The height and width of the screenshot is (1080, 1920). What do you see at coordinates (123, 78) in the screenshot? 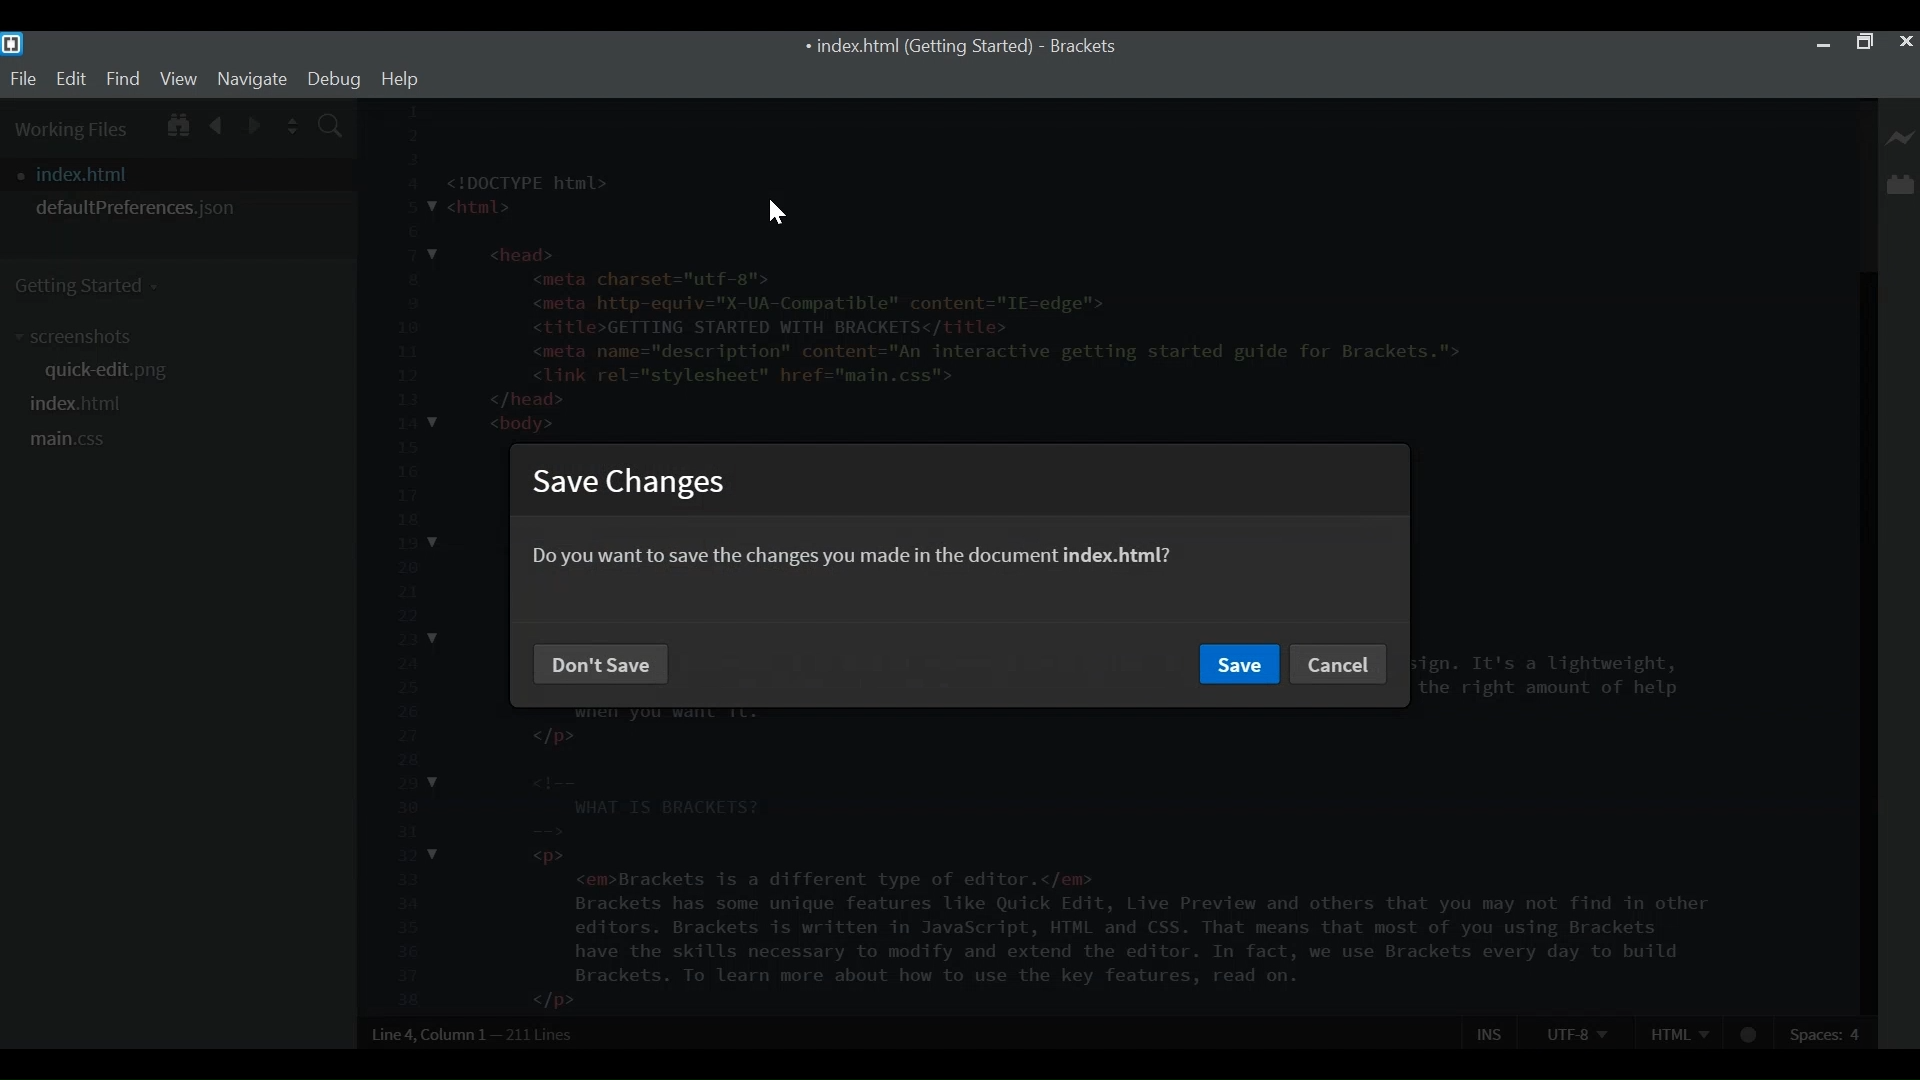
I see `Find` at bounding box center [123, 78].